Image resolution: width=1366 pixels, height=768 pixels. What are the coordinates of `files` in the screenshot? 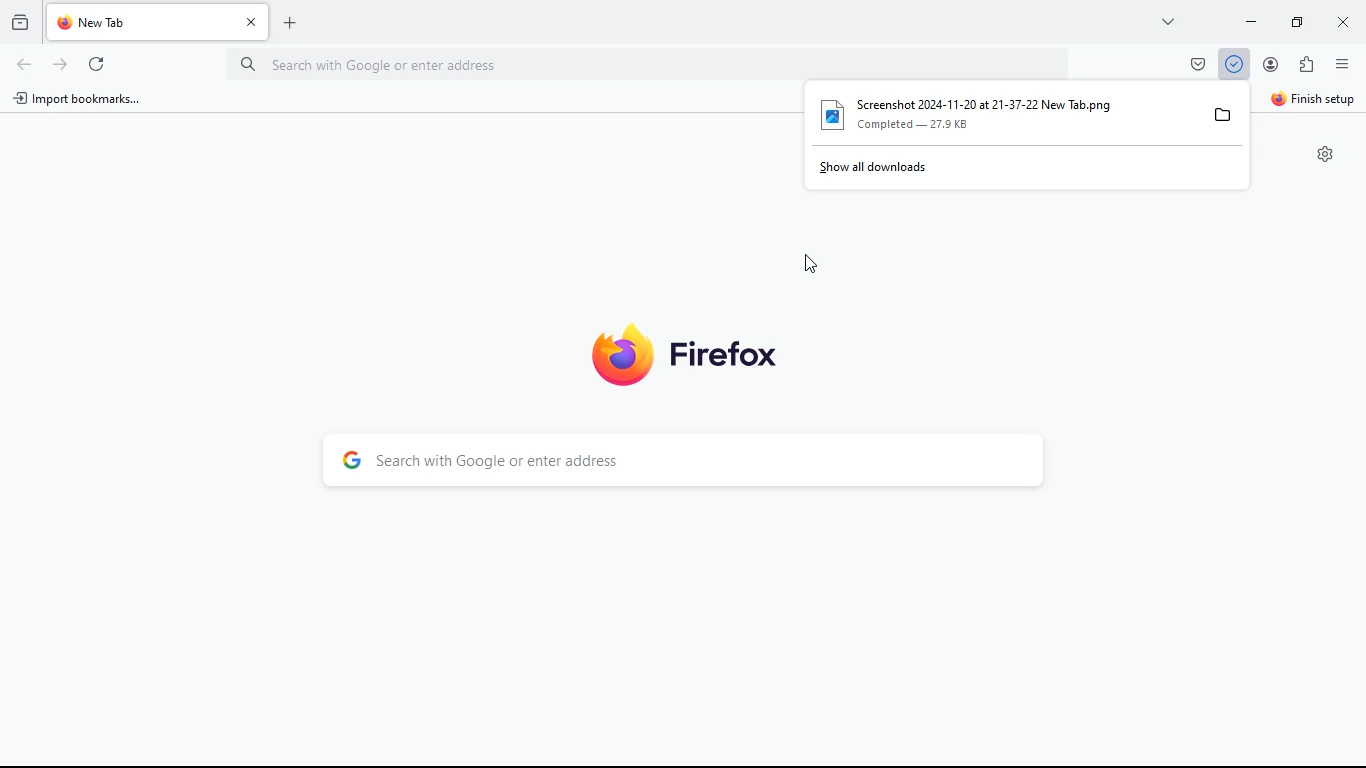 It's located at (1220, 115).